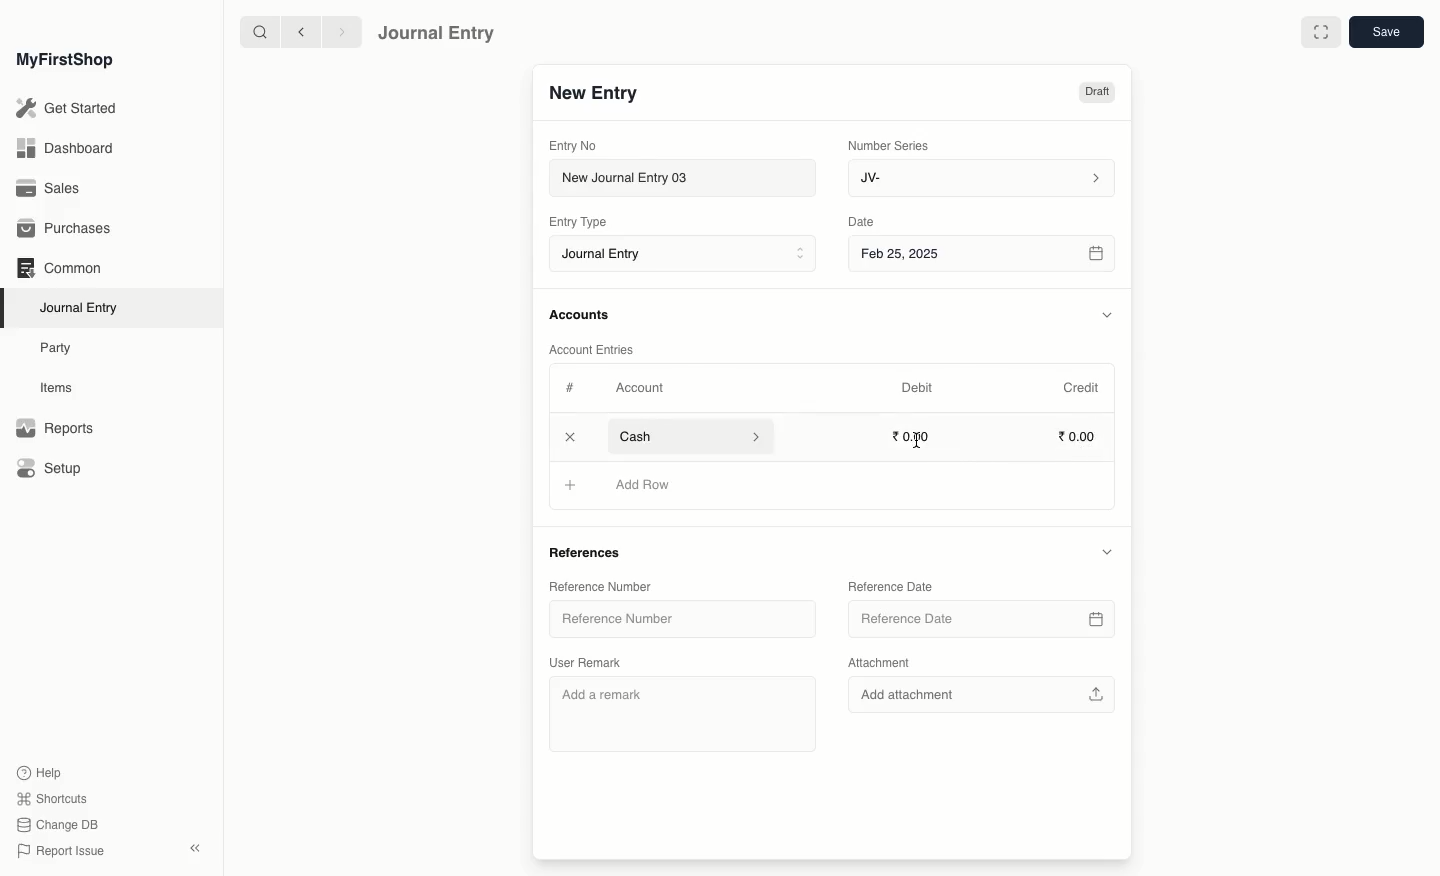 Image resolution: width=1440 pixels, height=876 pixels. Describe the element at coordinates (49, 797) in the screenshot. I see `Shortcuts` at that location.